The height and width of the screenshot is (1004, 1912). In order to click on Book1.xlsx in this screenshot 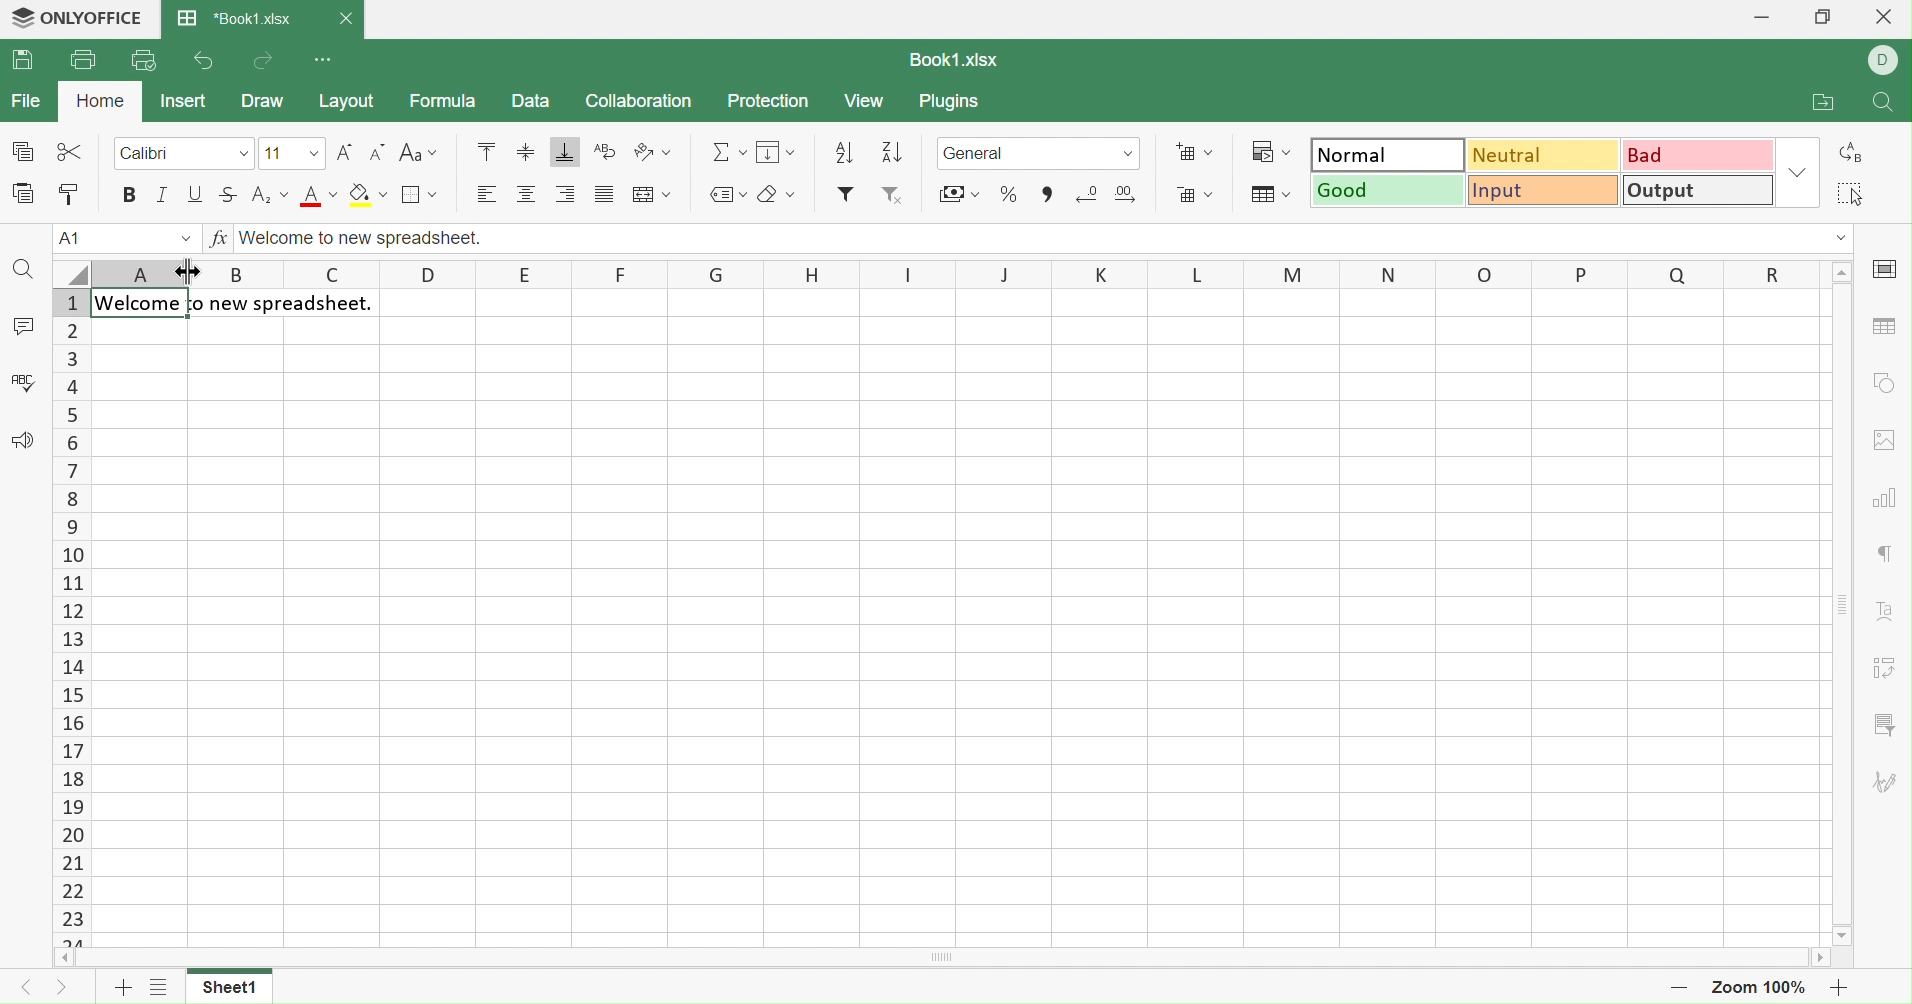, I will do `click(957, 57)`.